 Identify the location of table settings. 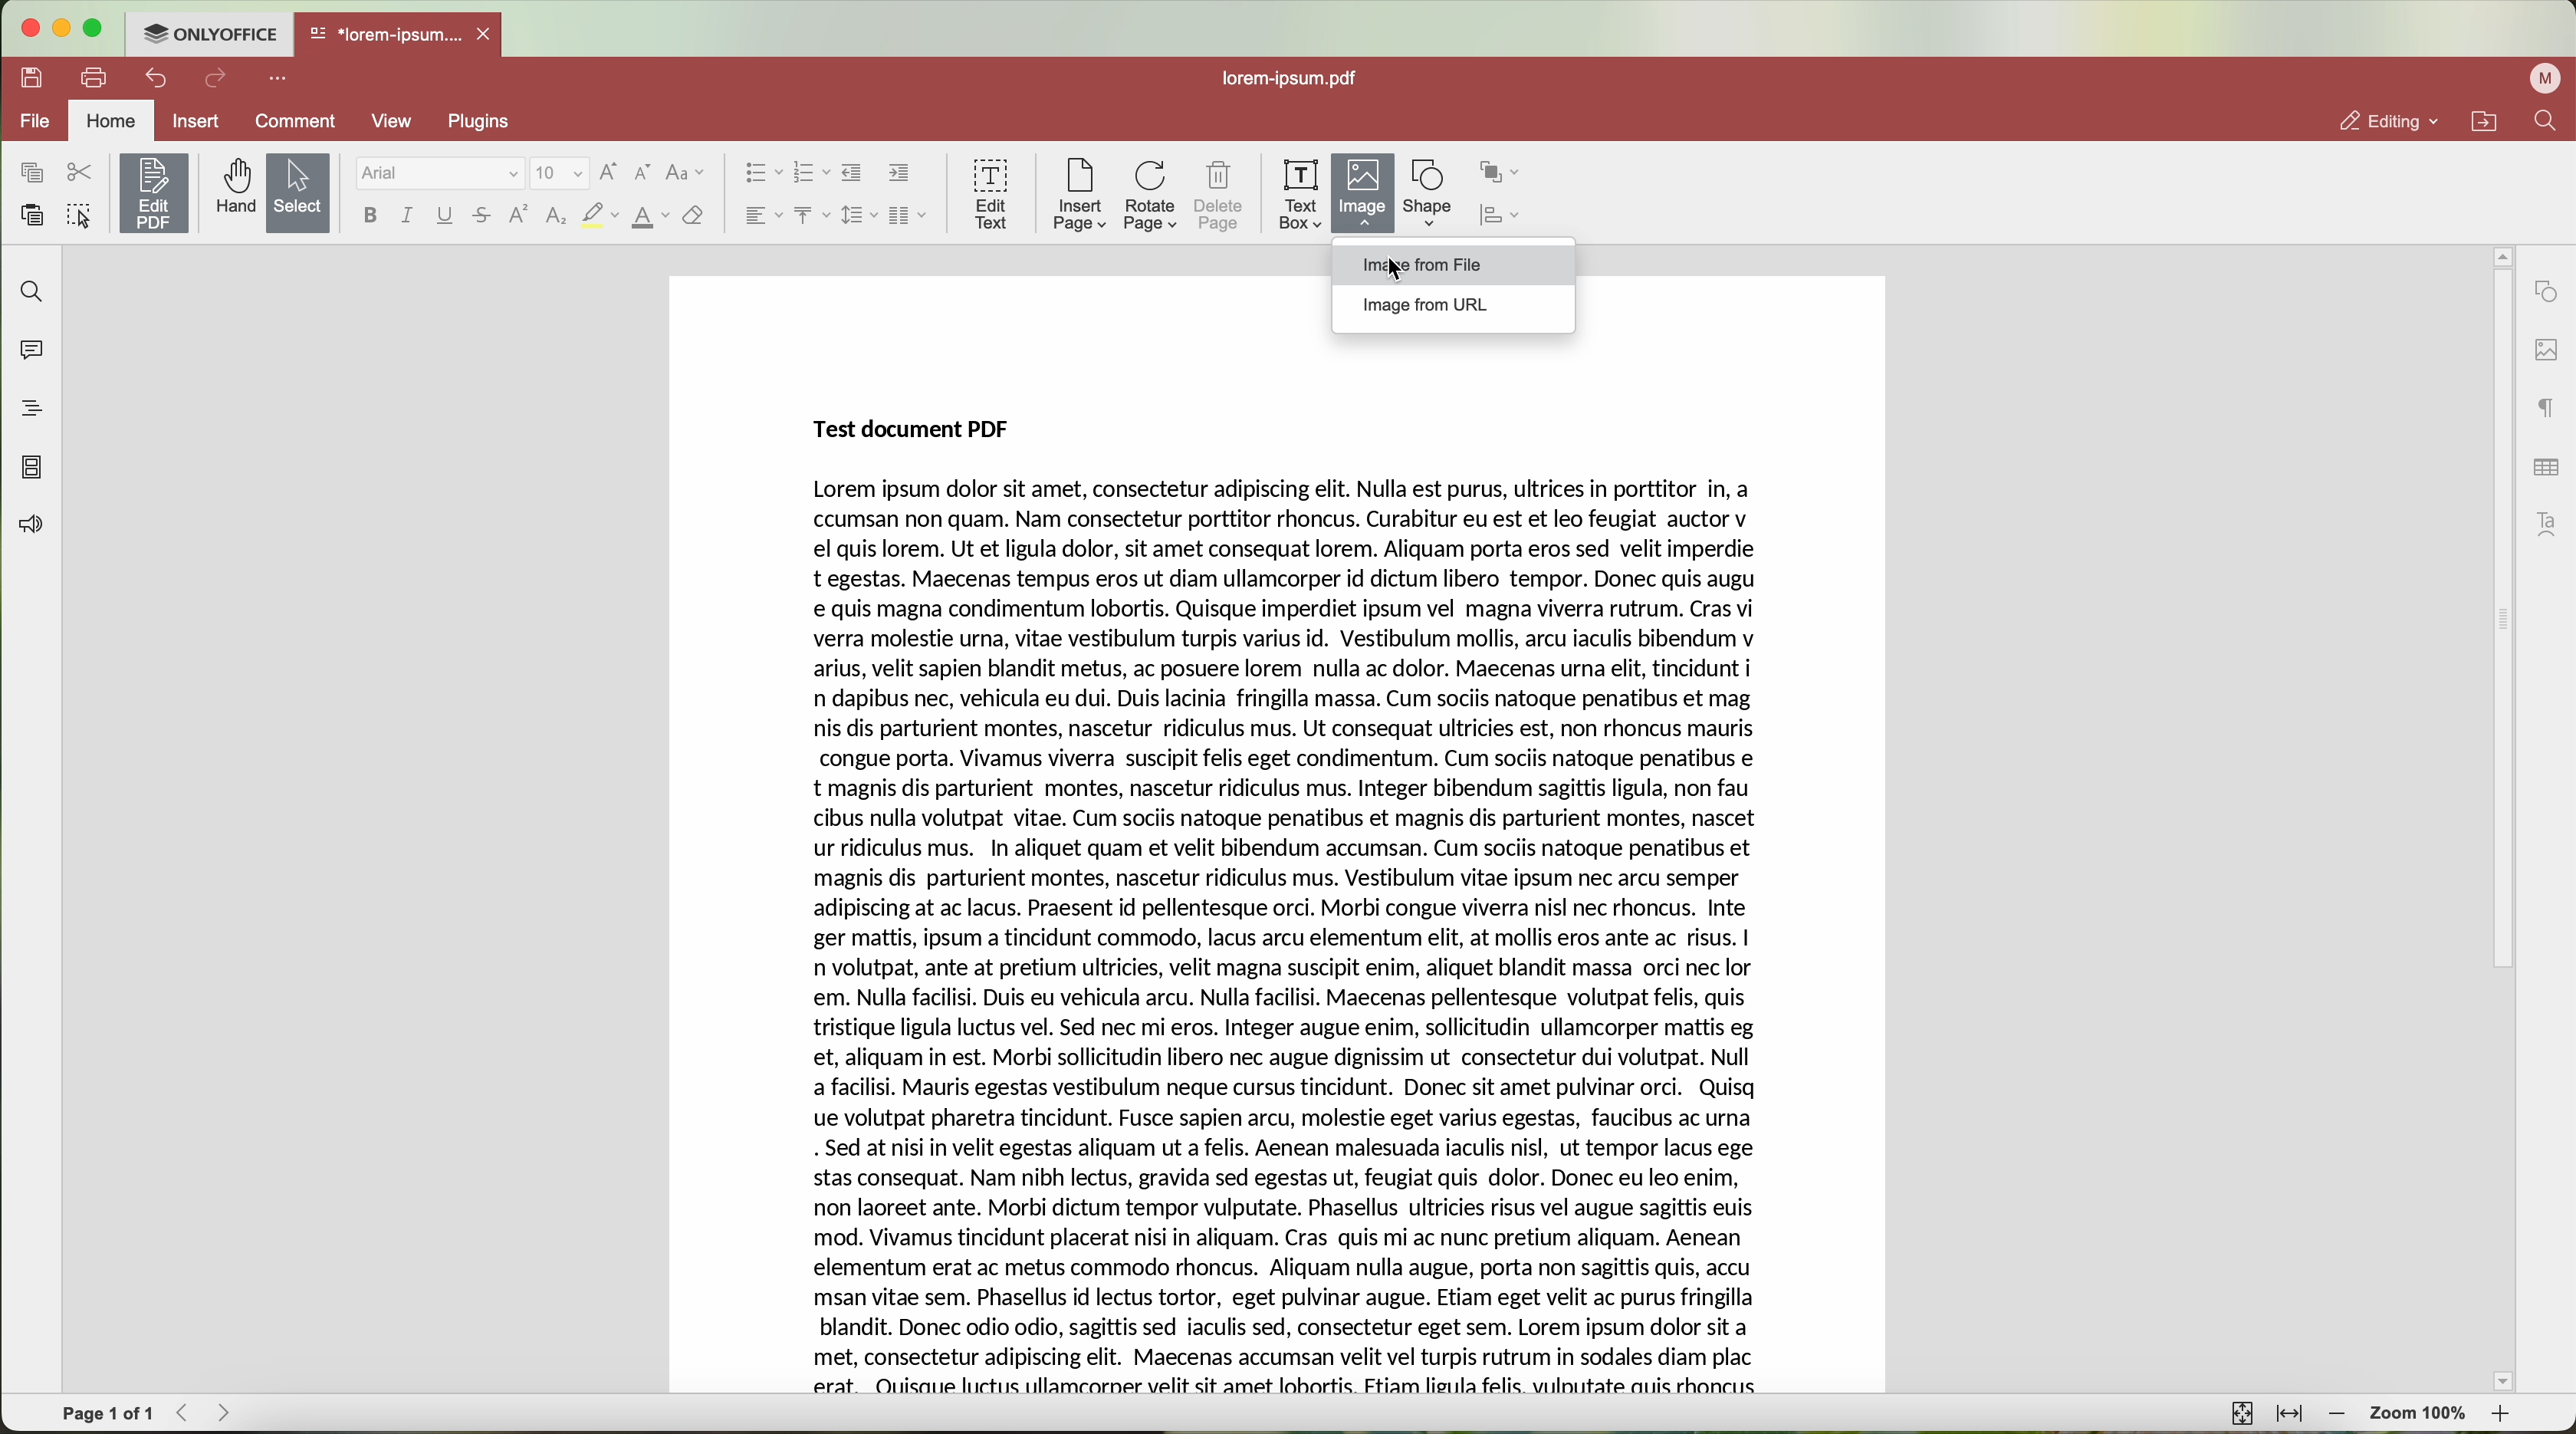
(2546, 467).